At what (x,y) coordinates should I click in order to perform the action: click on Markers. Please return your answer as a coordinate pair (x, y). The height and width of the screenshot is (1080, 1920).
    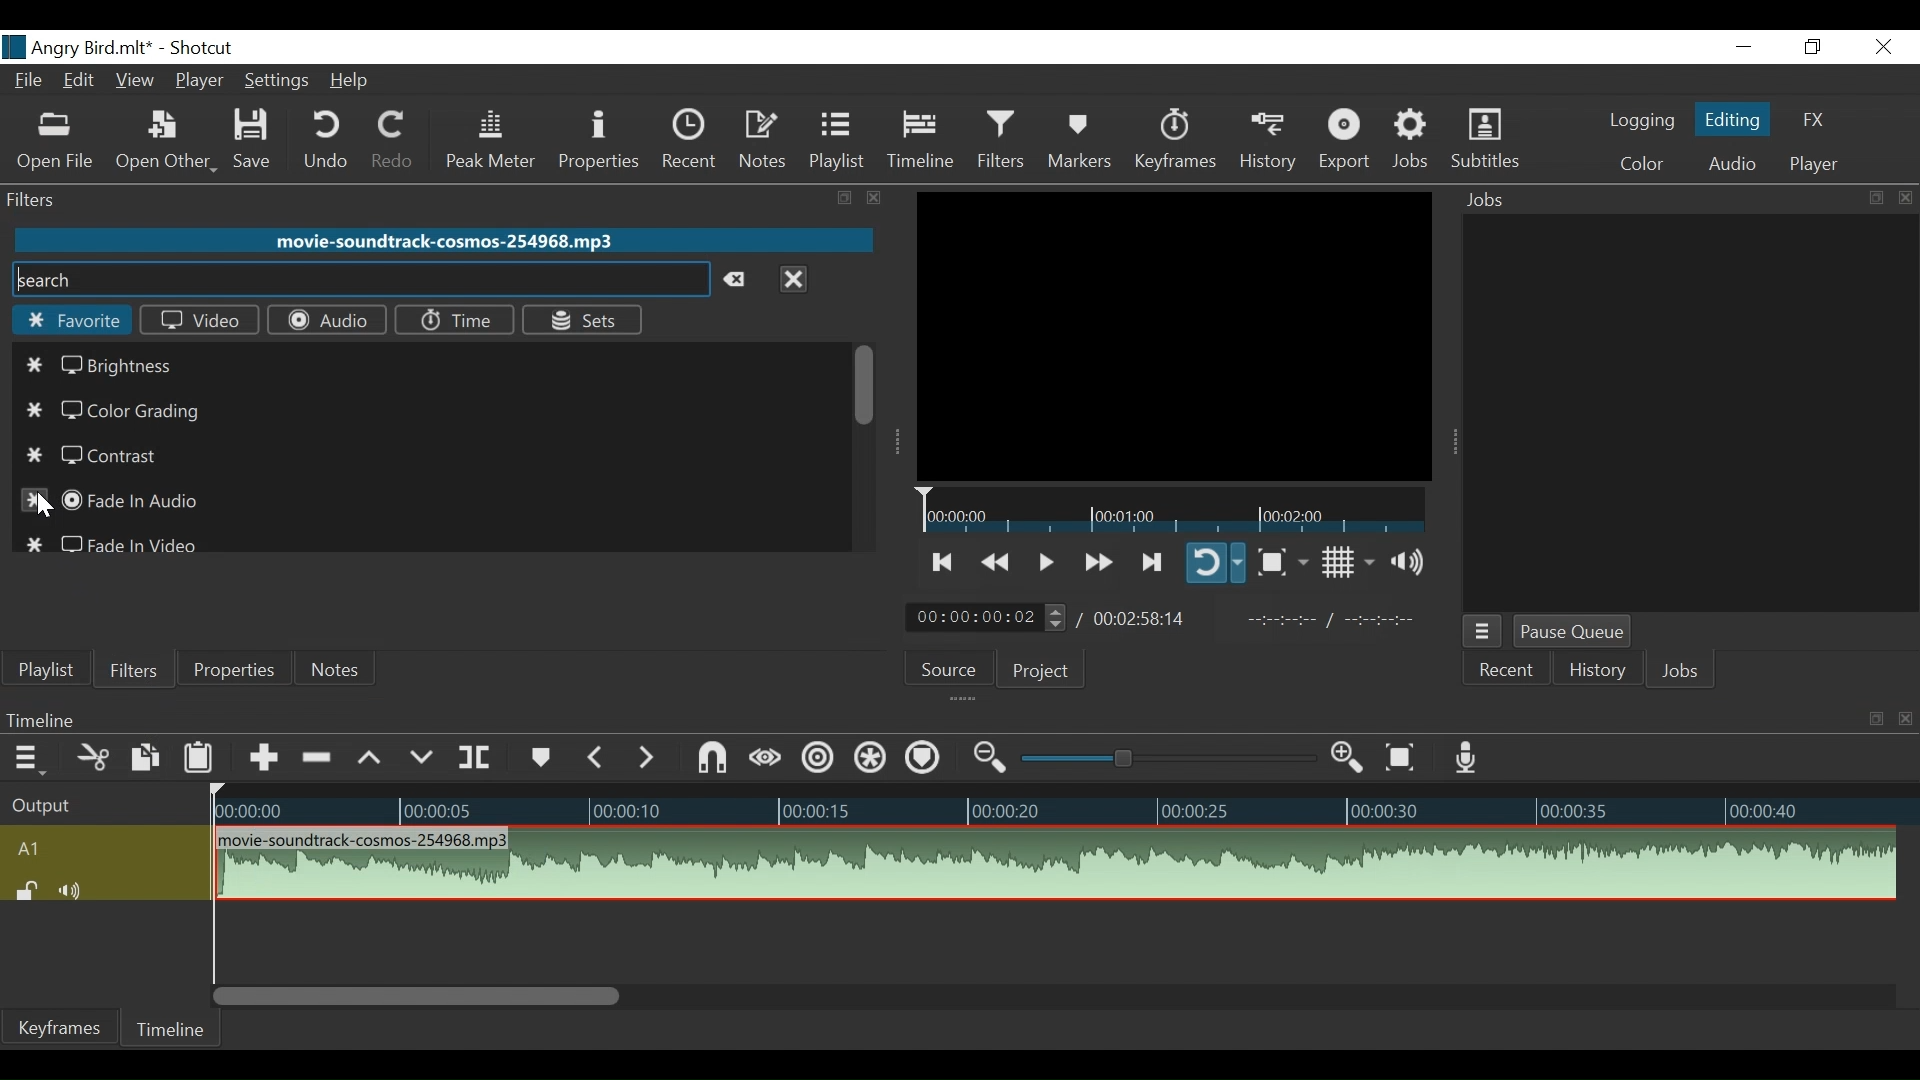
    Looking at the image, I should click on (1079, 139).